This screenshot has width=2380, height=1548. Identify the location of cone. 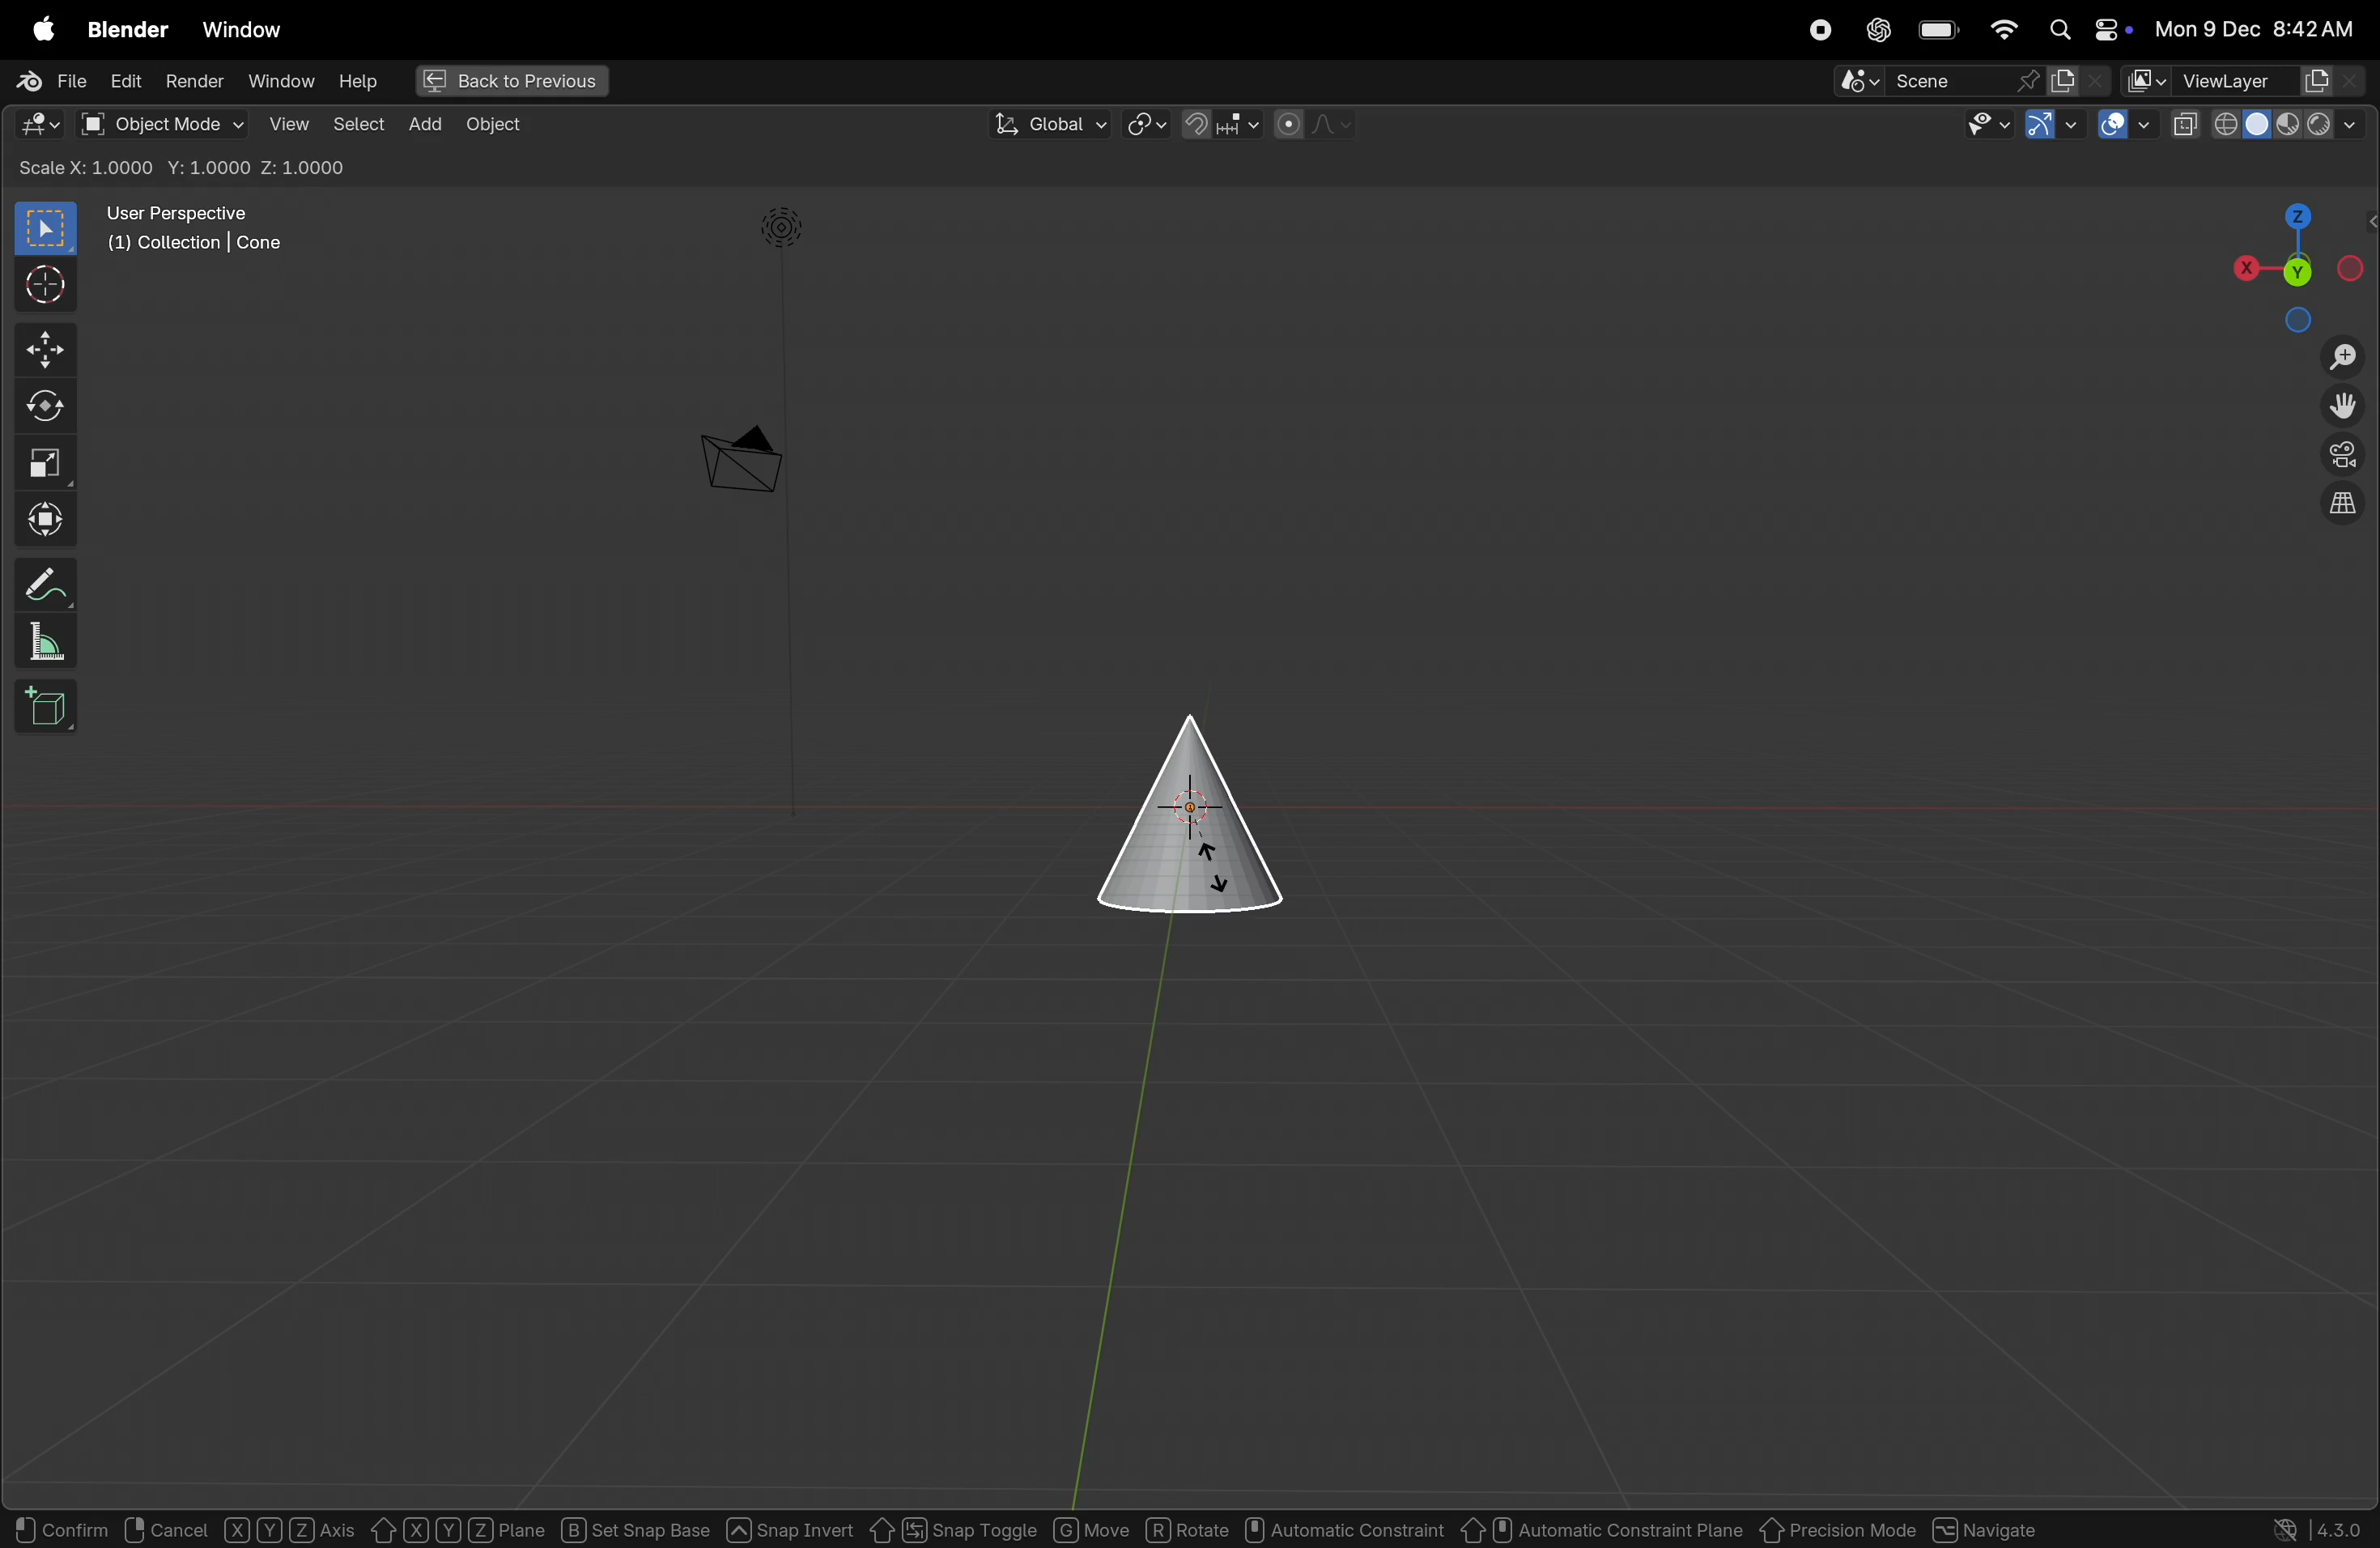
(1189, 815).